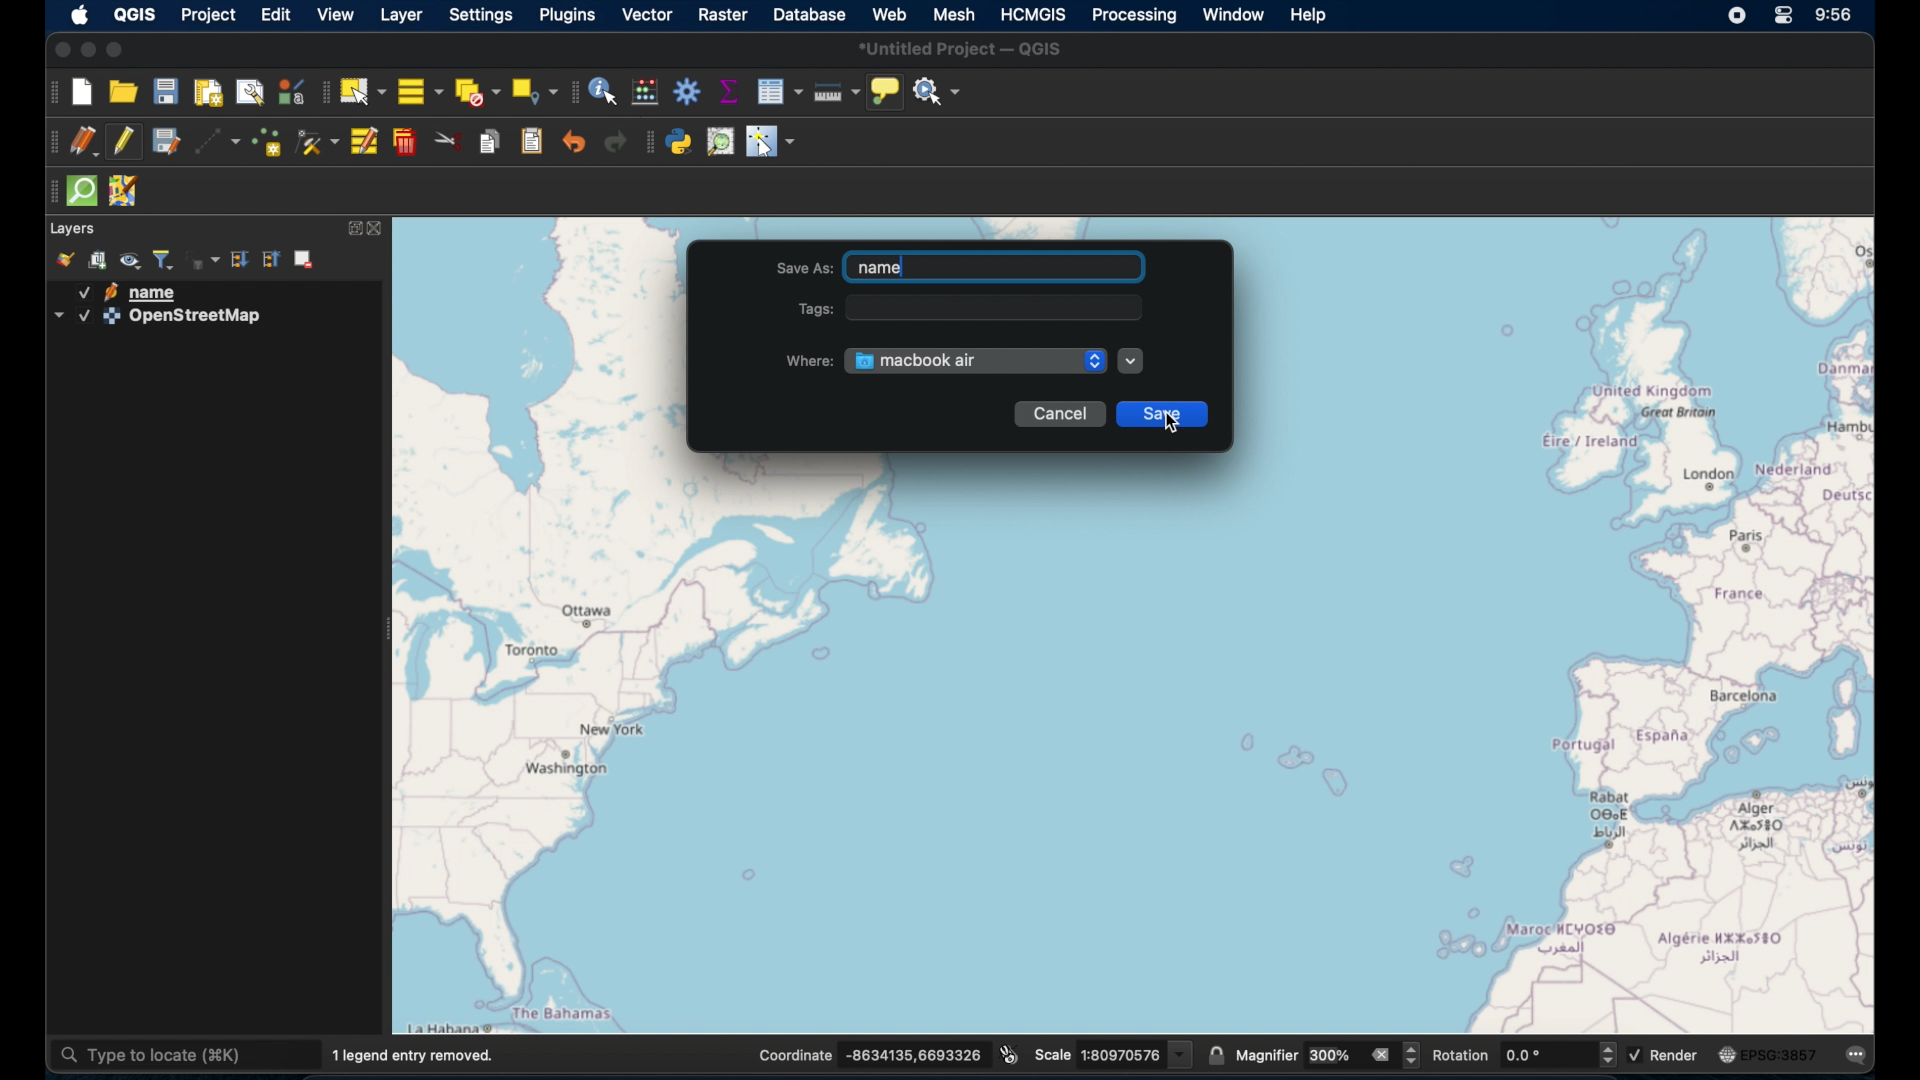  What do you see at coordinates (308, 259) in the screenshot?
I see `remove layer/group` at bounding box center [308, 259].